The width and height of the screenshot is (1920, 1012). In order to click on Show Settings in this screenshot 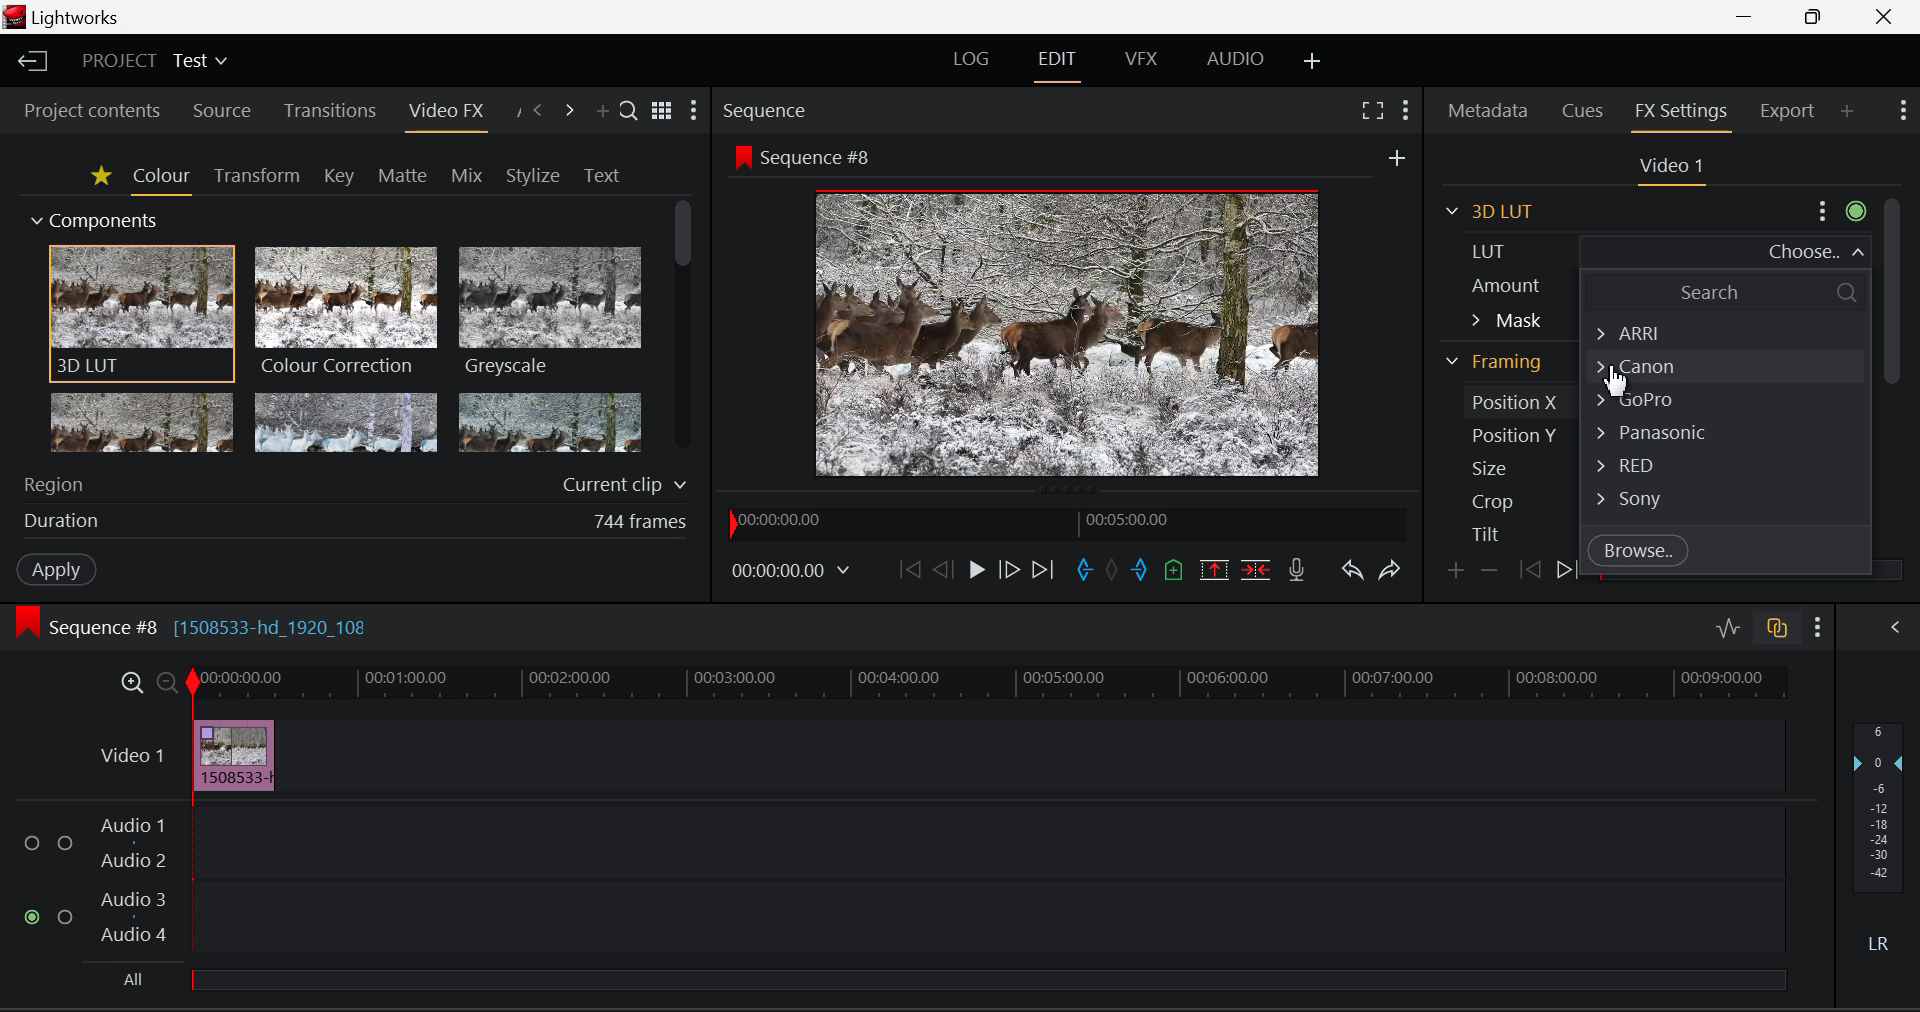, I will do `click(1404, 108)`.